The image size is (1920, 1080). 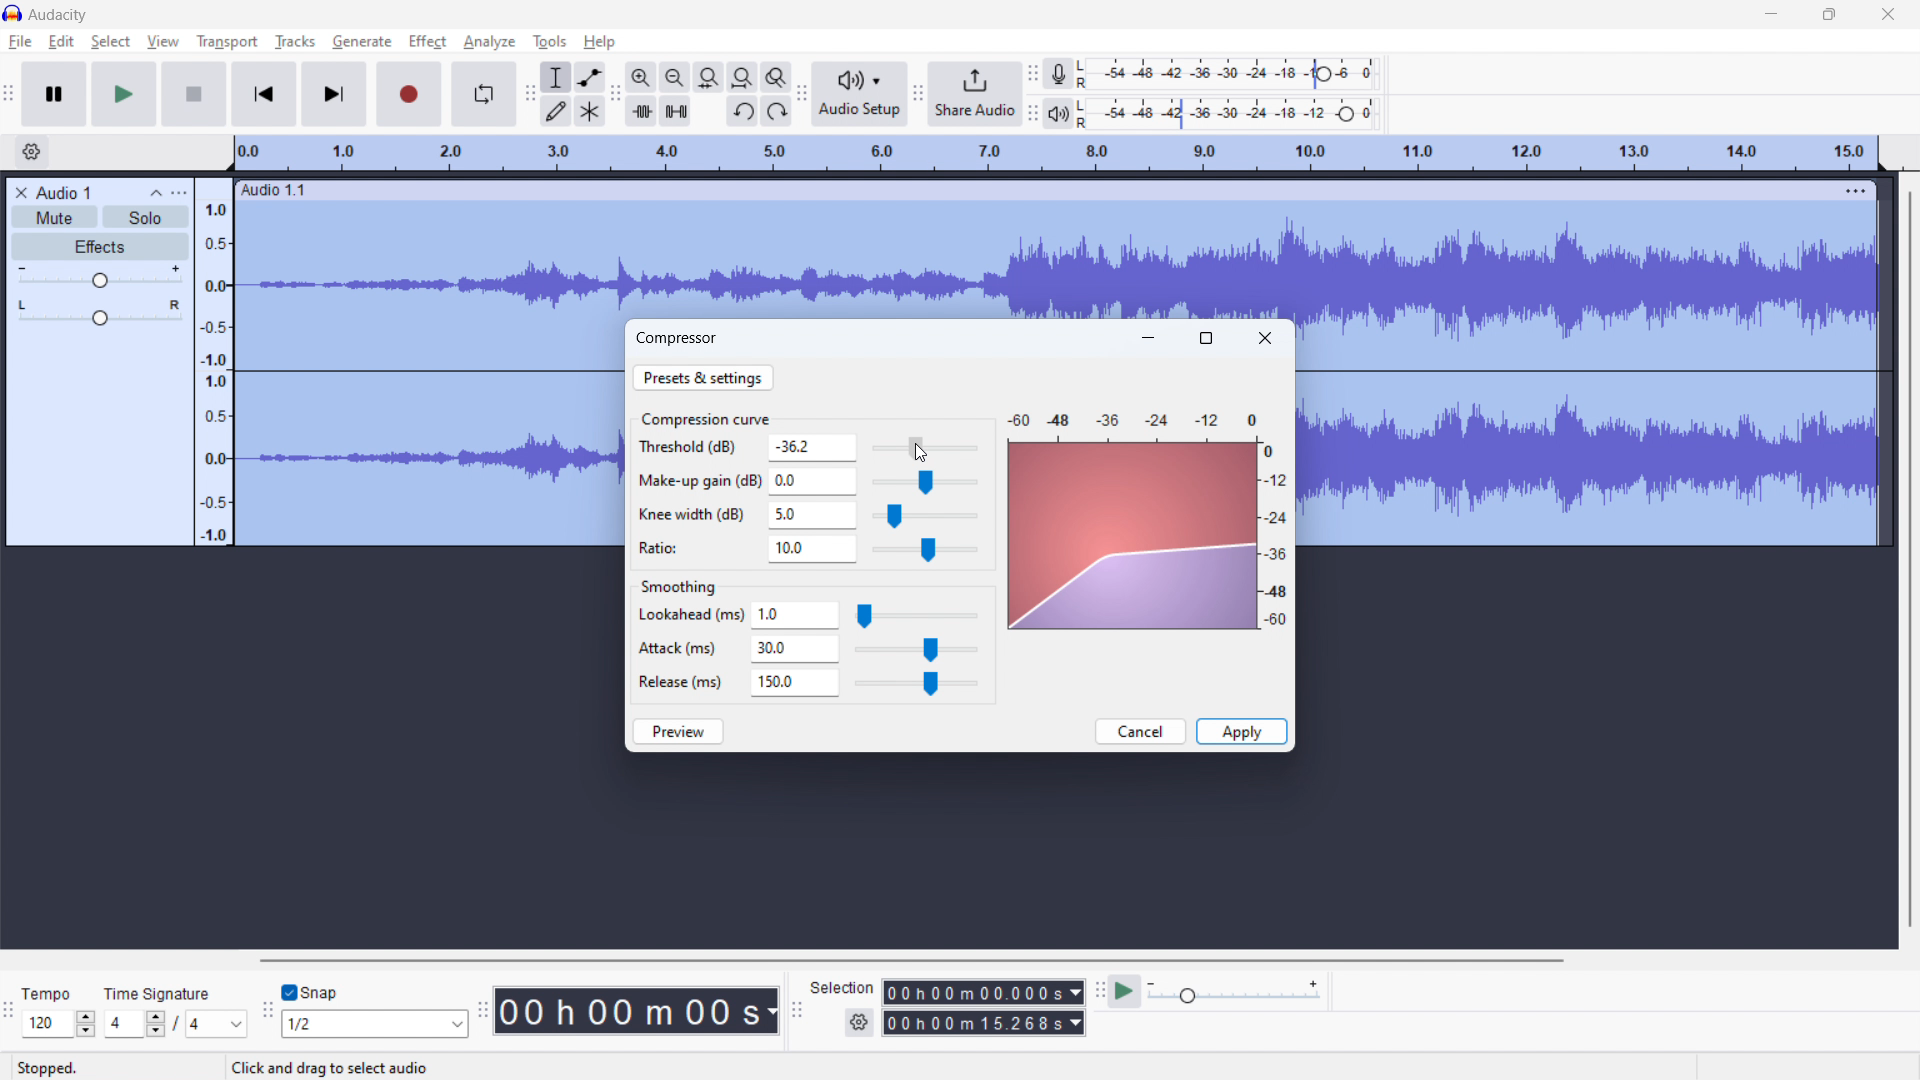 What do you see at coordinates (859, 93) in the screenshot?
I see `audio setup` at bounding box center [859, 93].